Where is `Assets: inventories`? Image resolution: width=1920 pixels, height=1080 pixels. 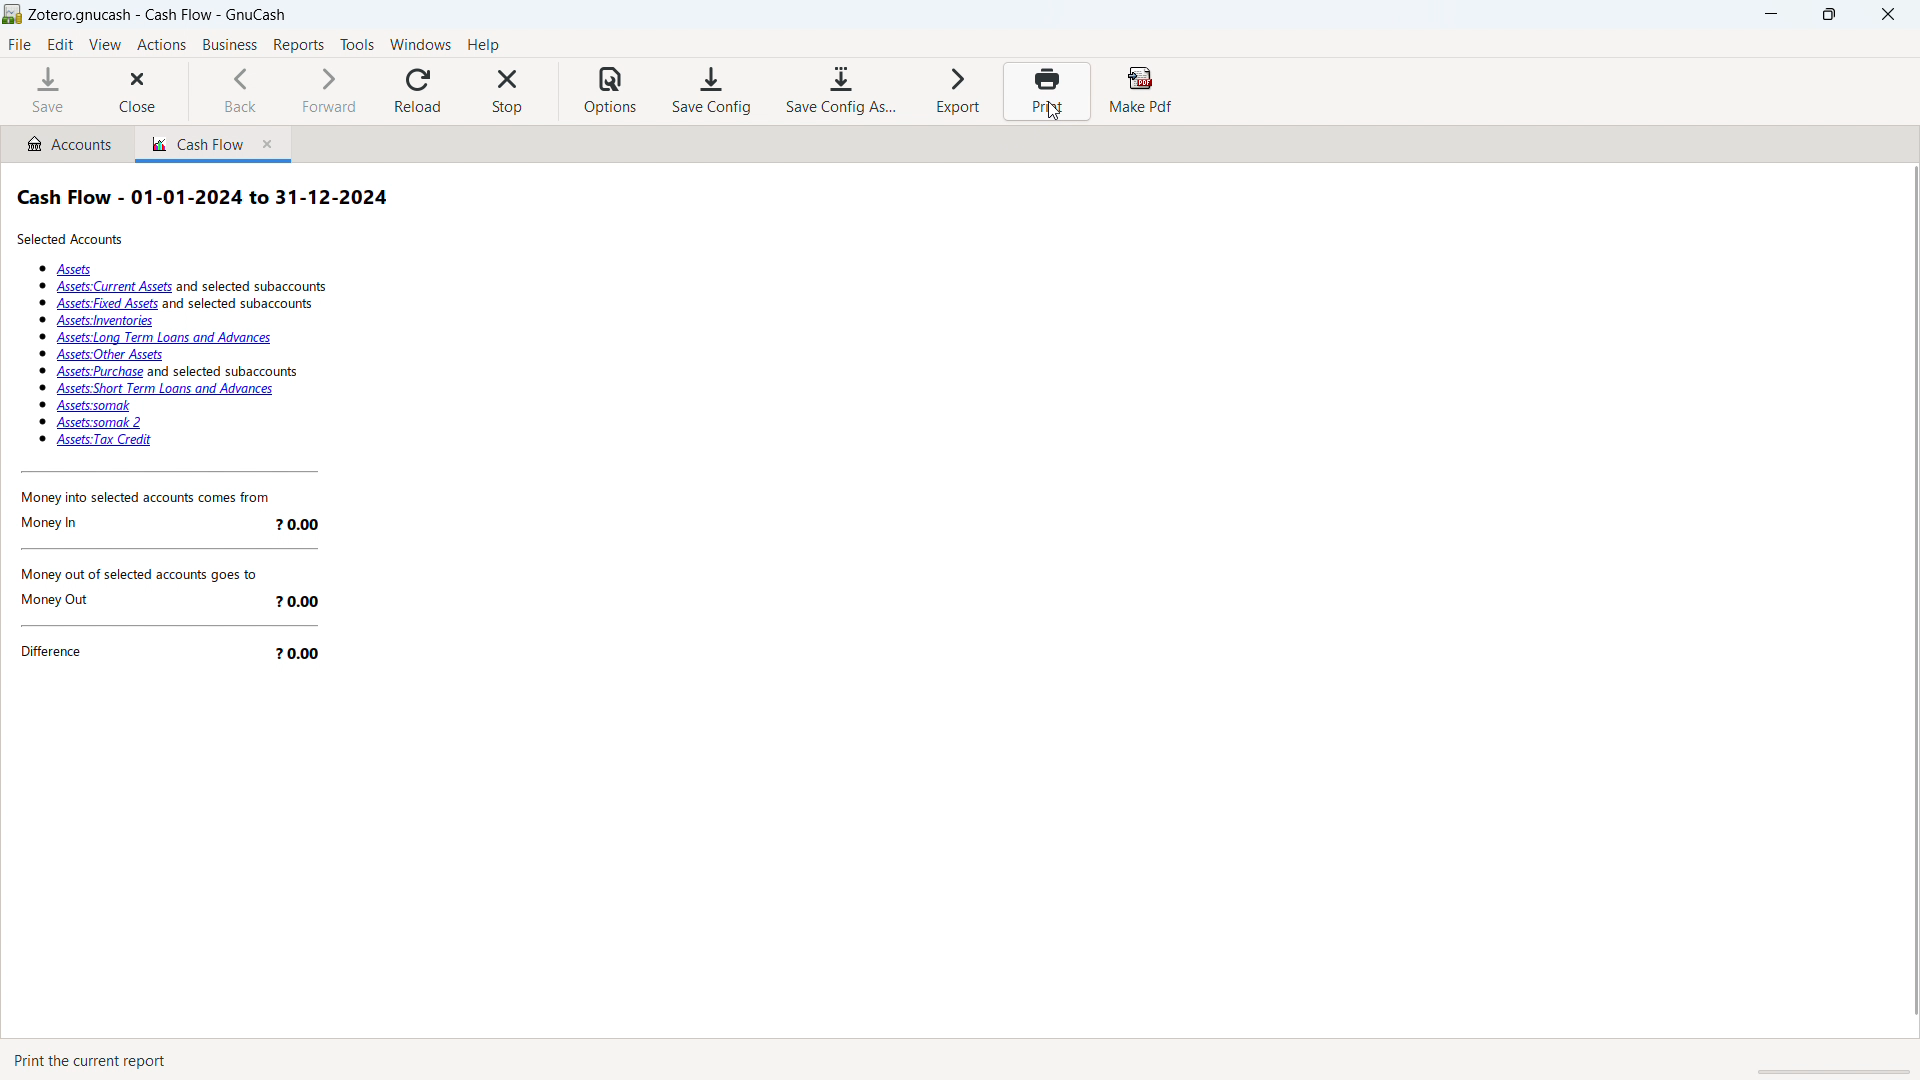 Assets: inventories is located at coordinates (104, 322).